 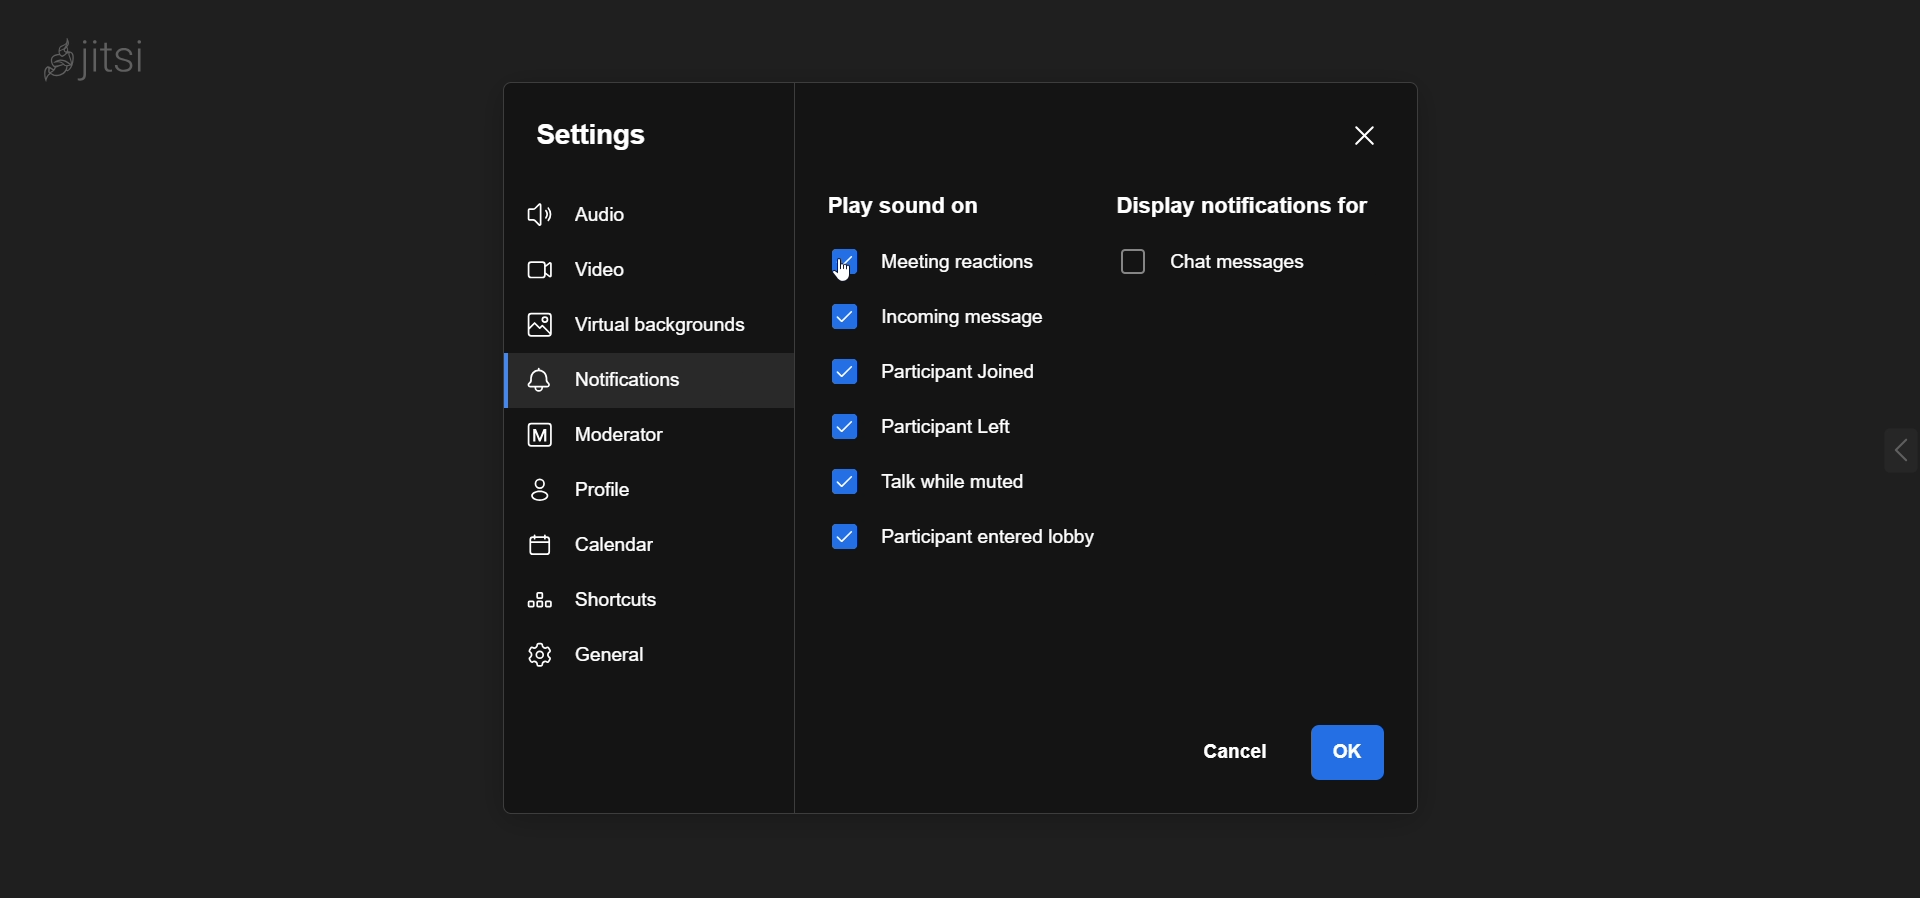 What do you see at coordinates (970, 539) in the screenshot?
I see `participant entered lobby` at bounding box center [970, 539].